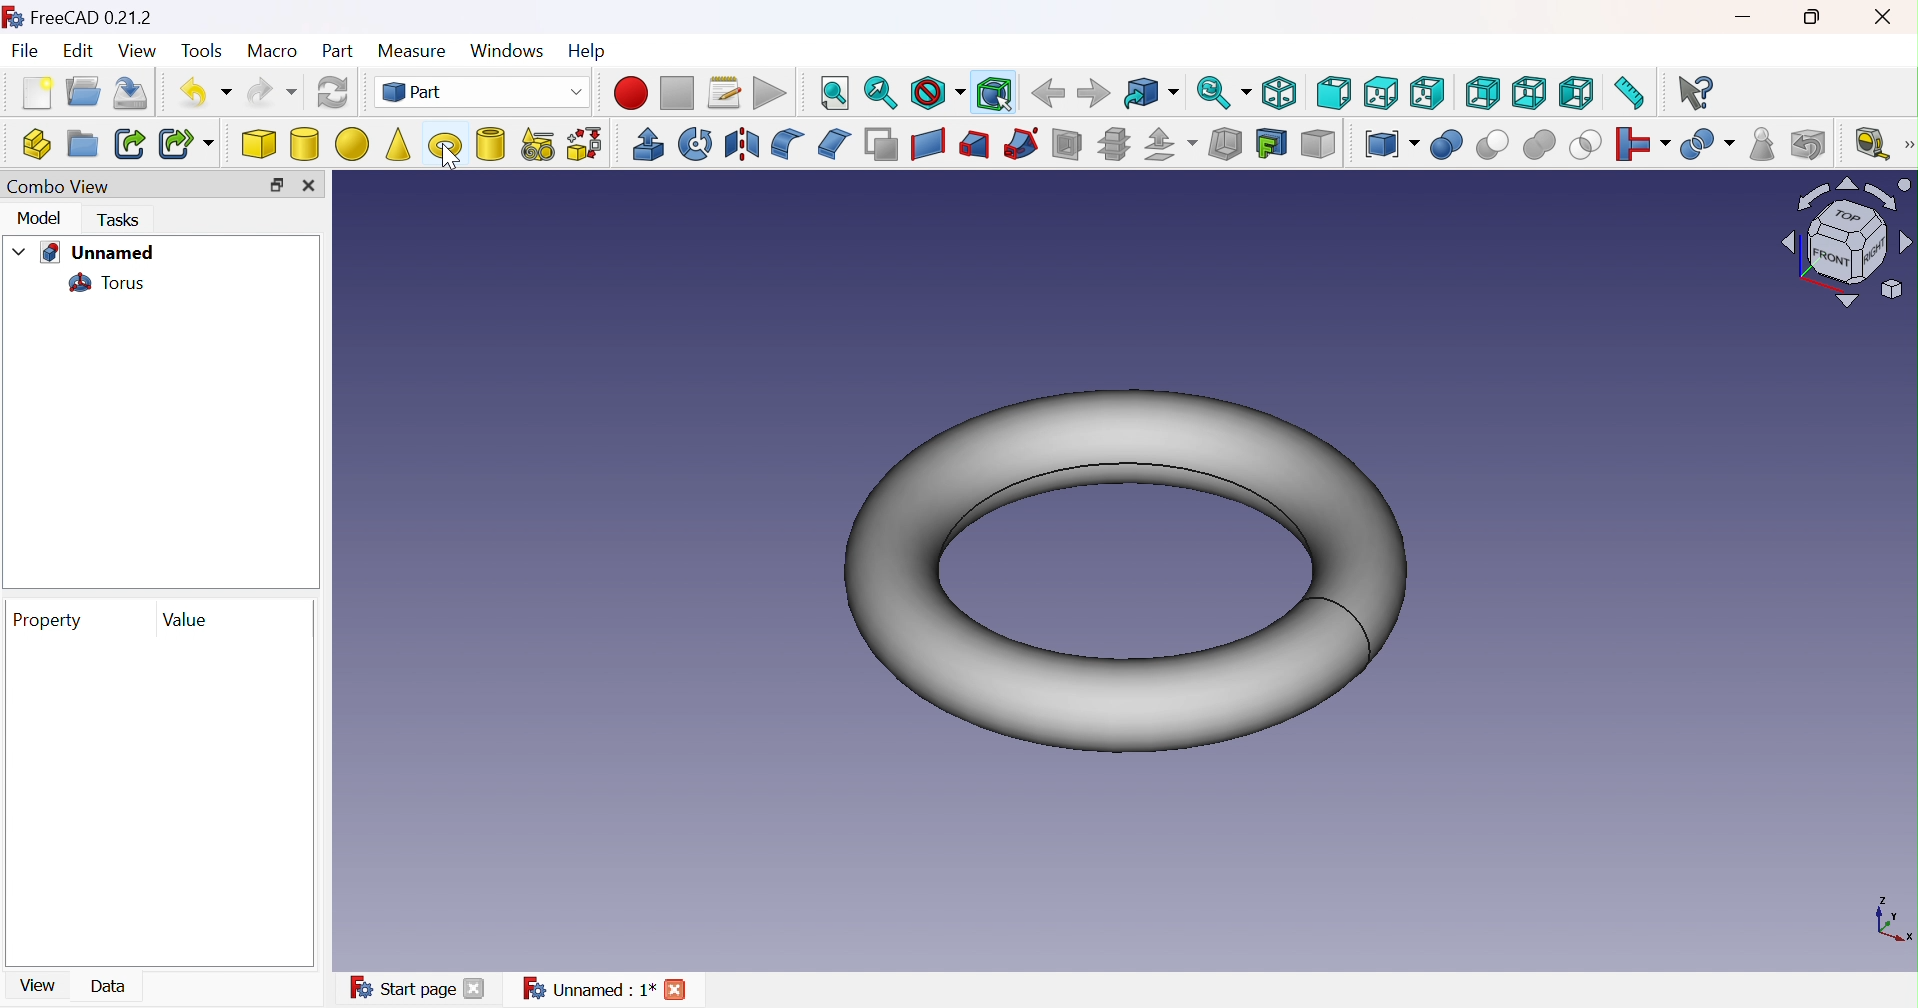 The image size is (1918, 1008). What do you see at coordinates (138, 52) in the screenshot?
I see `View` at bounding box center [138, 52].